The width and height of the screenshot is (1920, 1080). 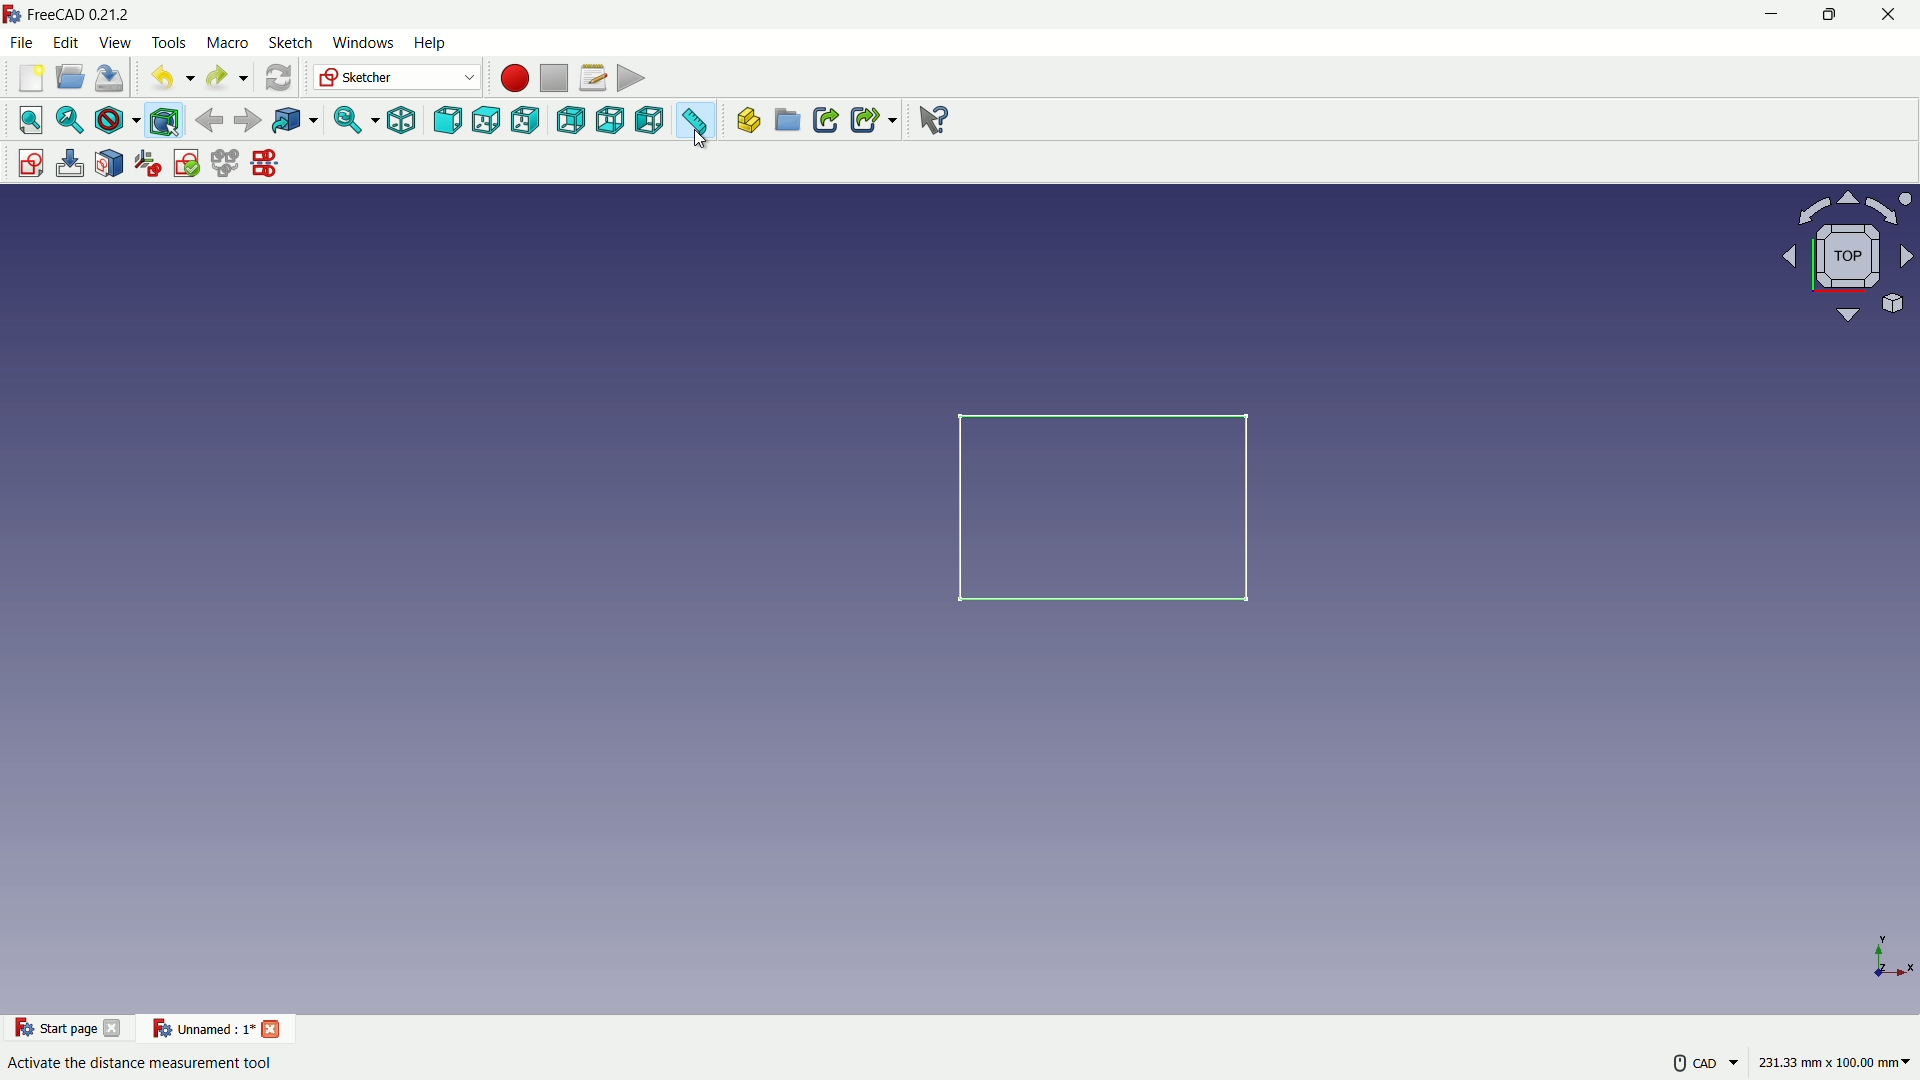 What do you see at coordinates (113, 43) in the screenshot?
I see `view menu` at bounding box center [113, 43].